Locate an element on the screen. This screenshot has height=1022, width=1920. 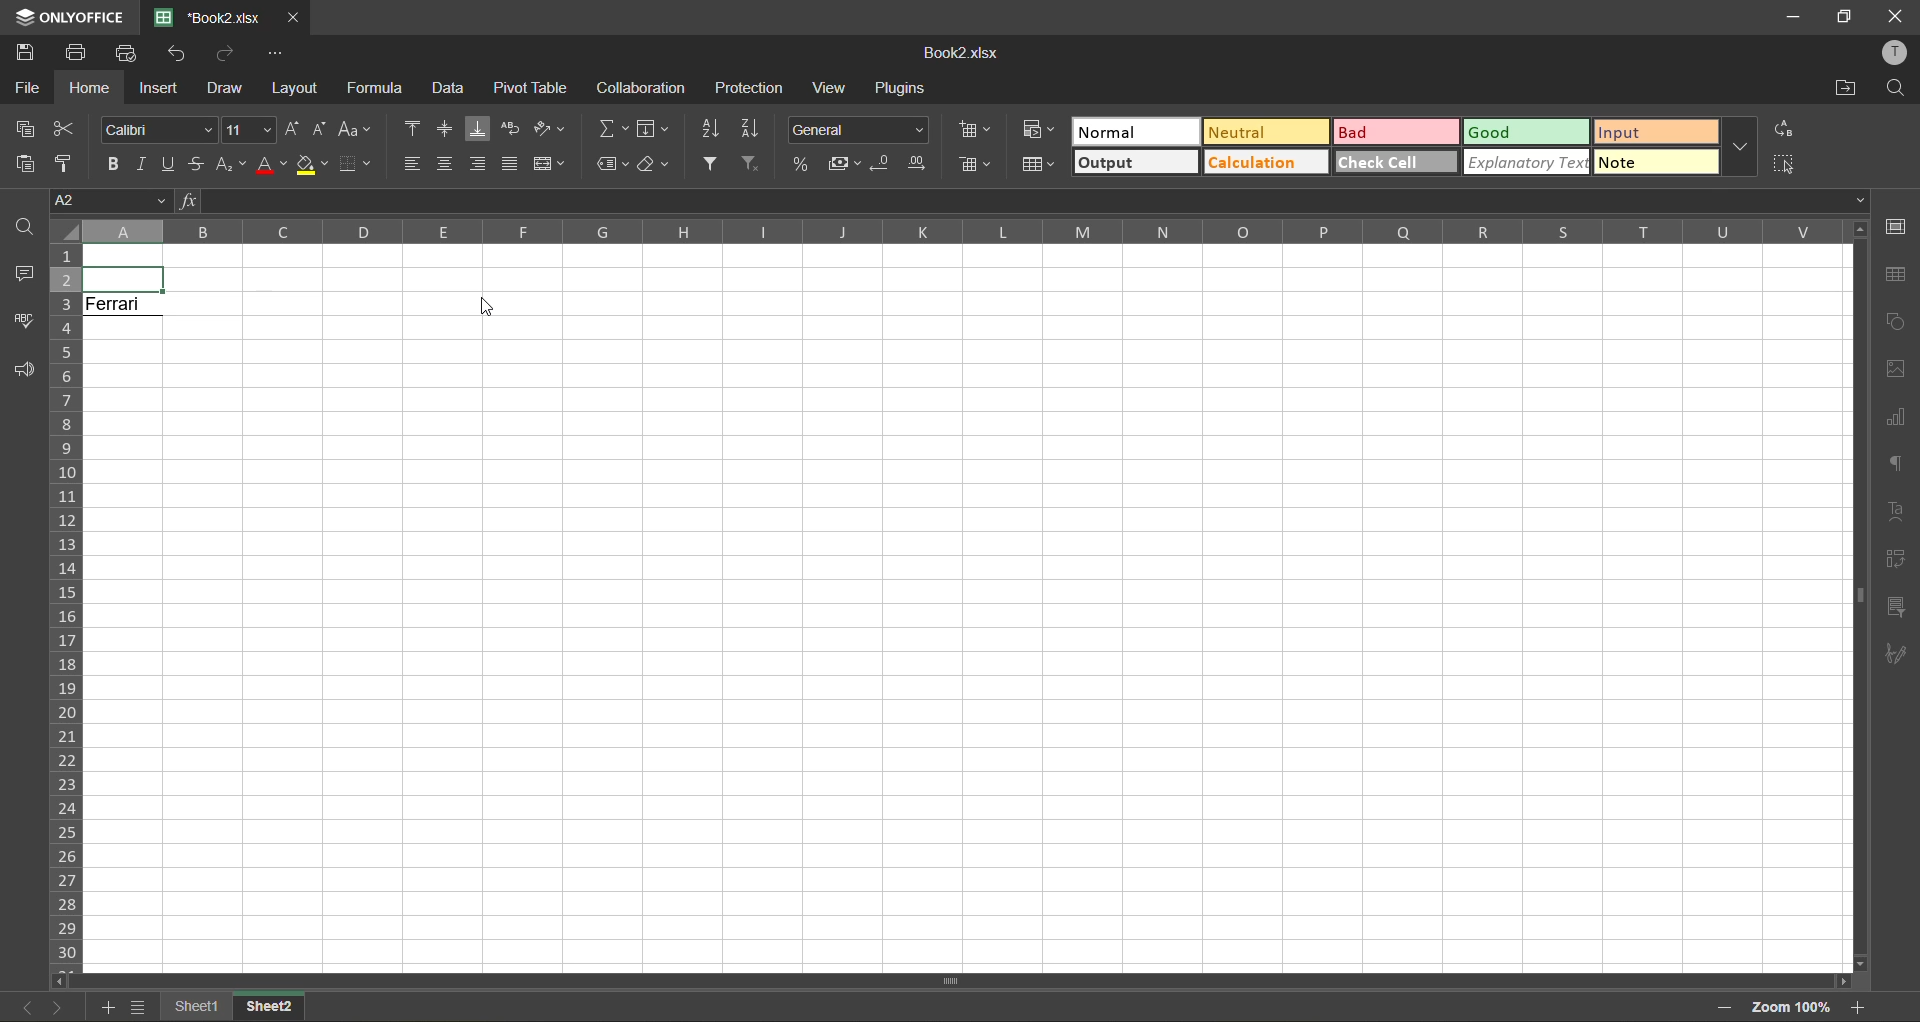
slicer is located at coordinates (1898, 604).